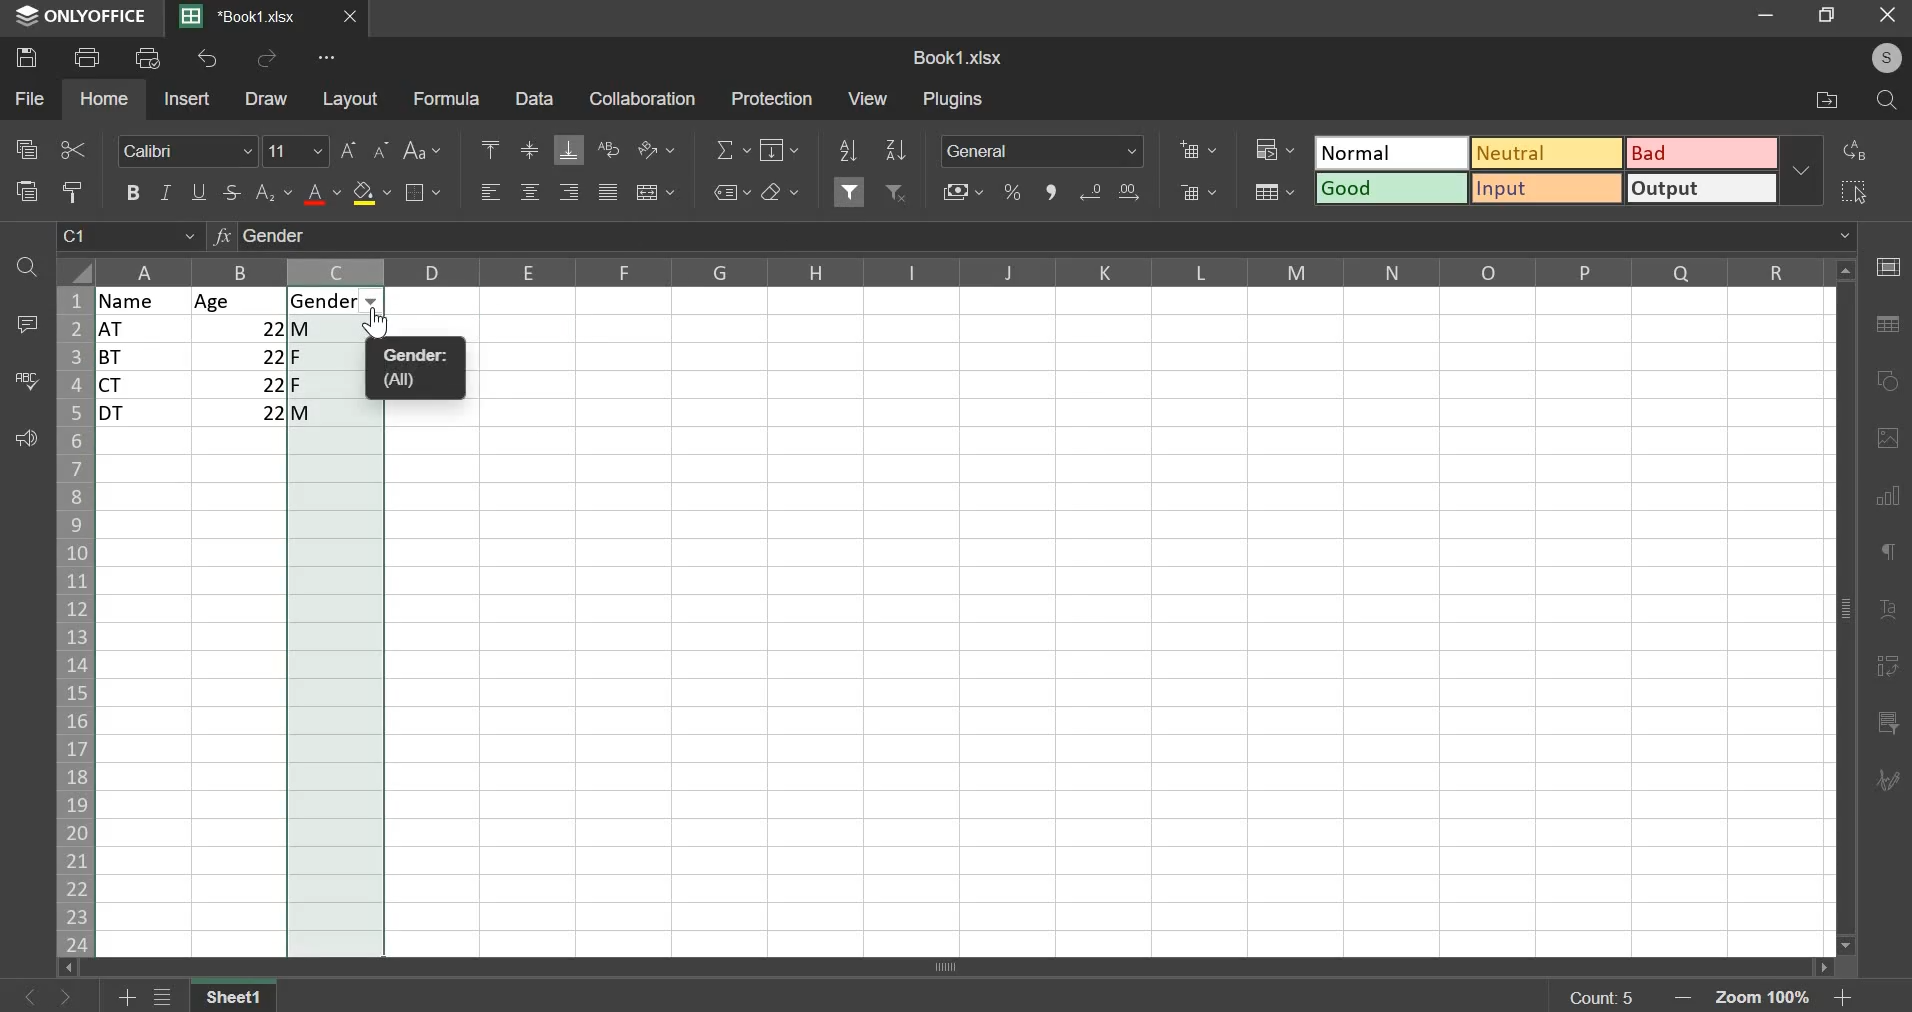 The height and width of the screenshot is (1012, 1912). What do you see at coordinates (1012, 193) in the screenshot?
I see `percent style` at bounding box center [1012, 193].